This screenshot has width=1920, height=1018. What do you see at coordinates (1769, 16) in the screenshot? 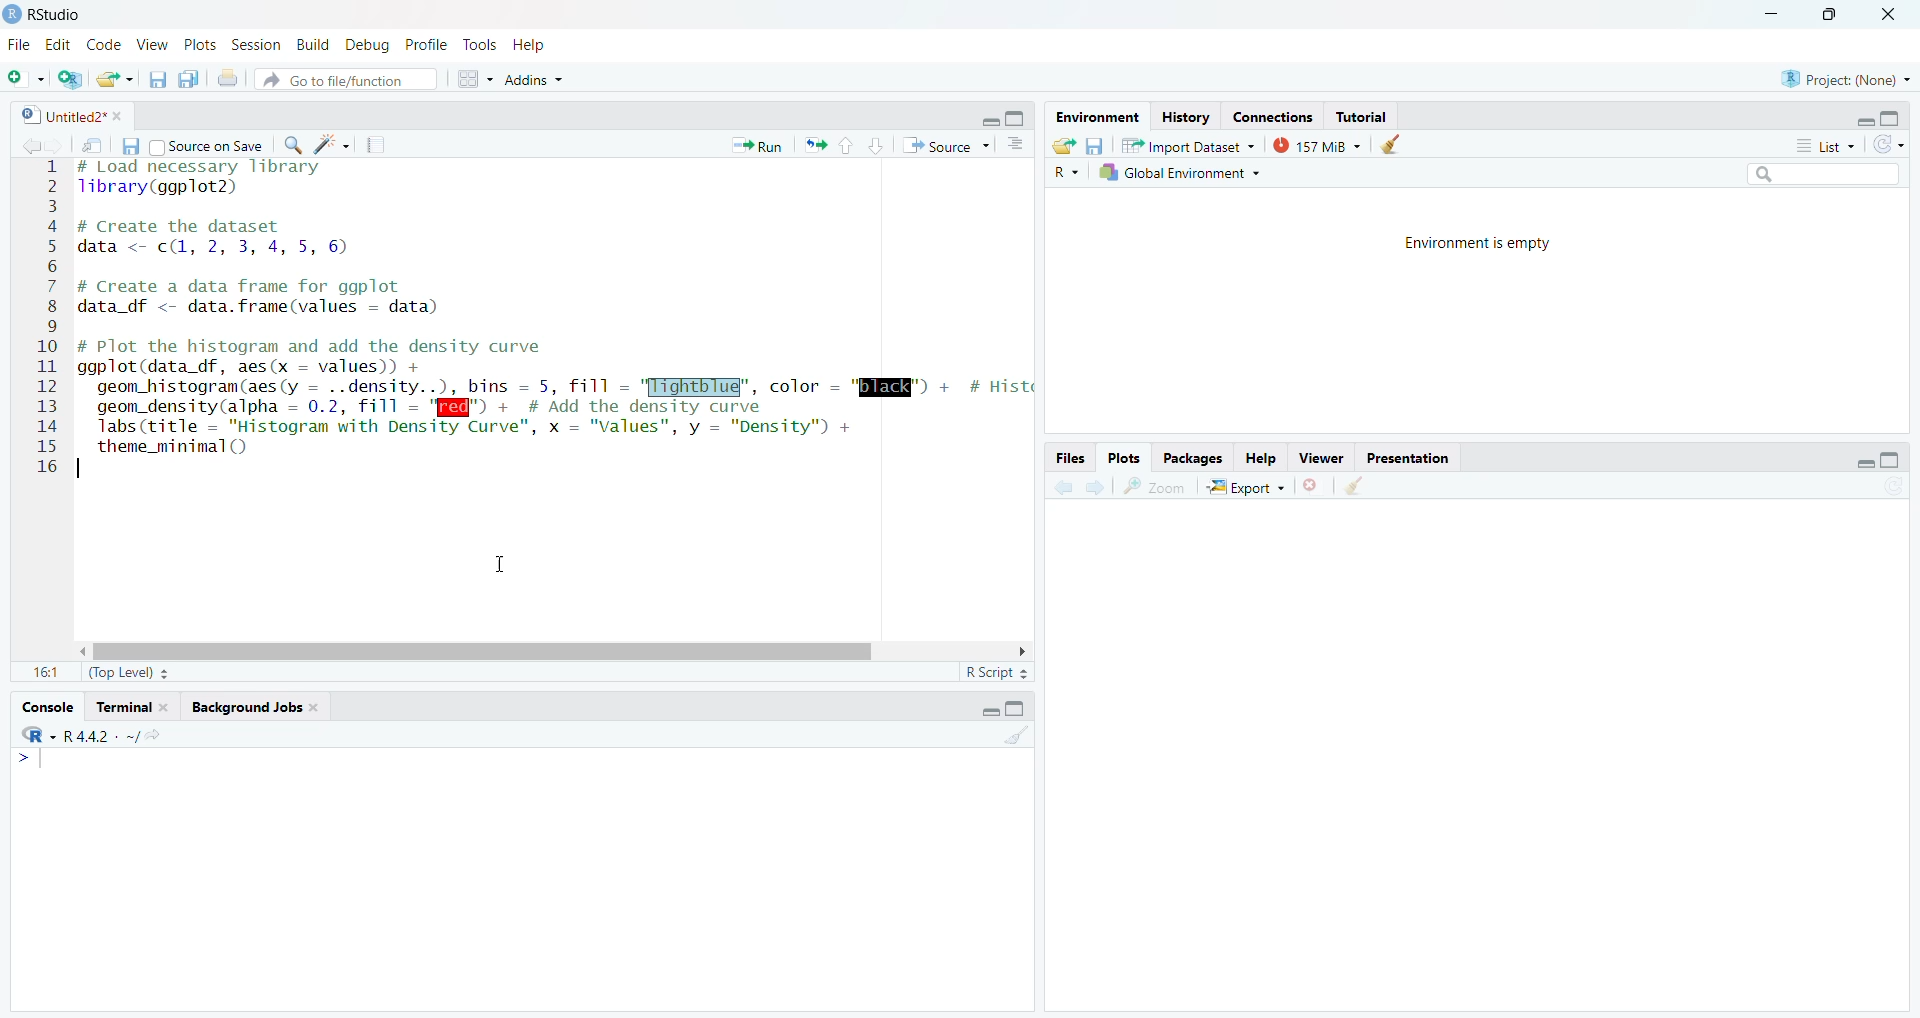
I see `minimize` at bounding box center [1769, 16].